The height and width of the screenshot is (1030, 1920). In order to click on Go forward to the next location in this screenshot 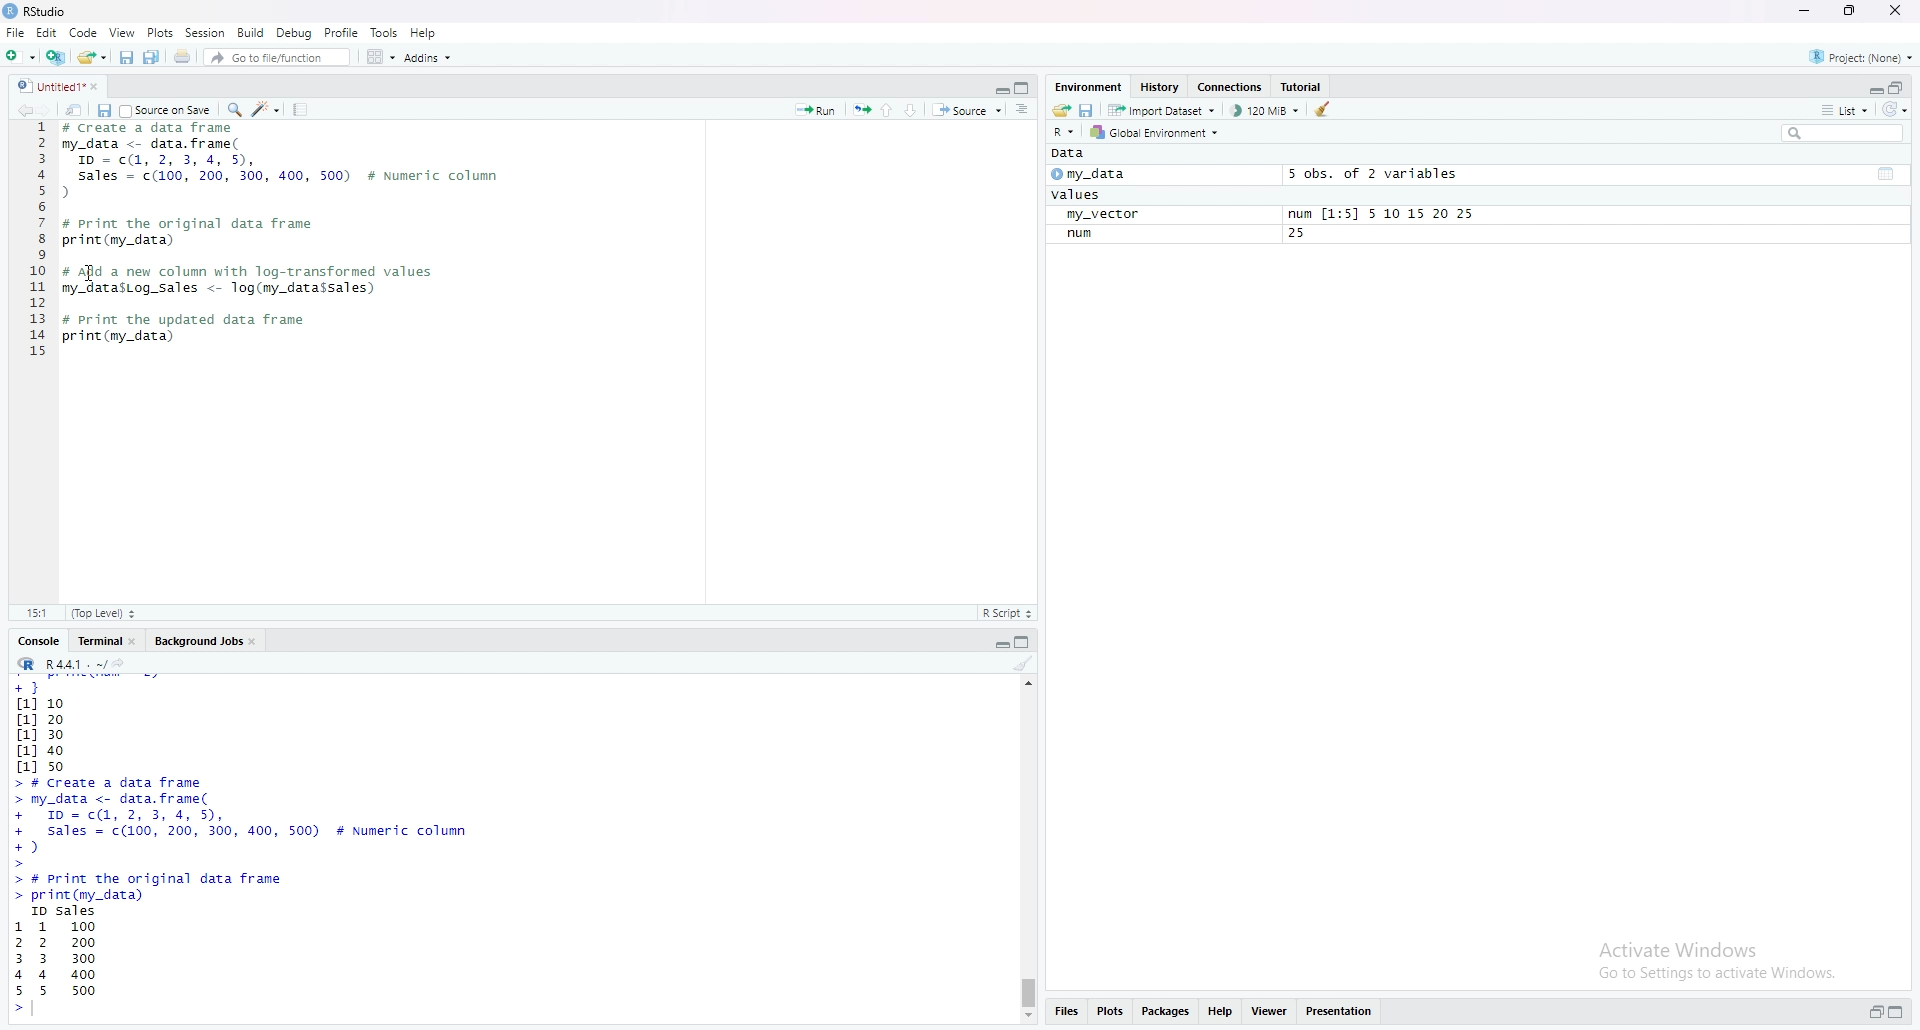, I will do `click(48, 112)`.